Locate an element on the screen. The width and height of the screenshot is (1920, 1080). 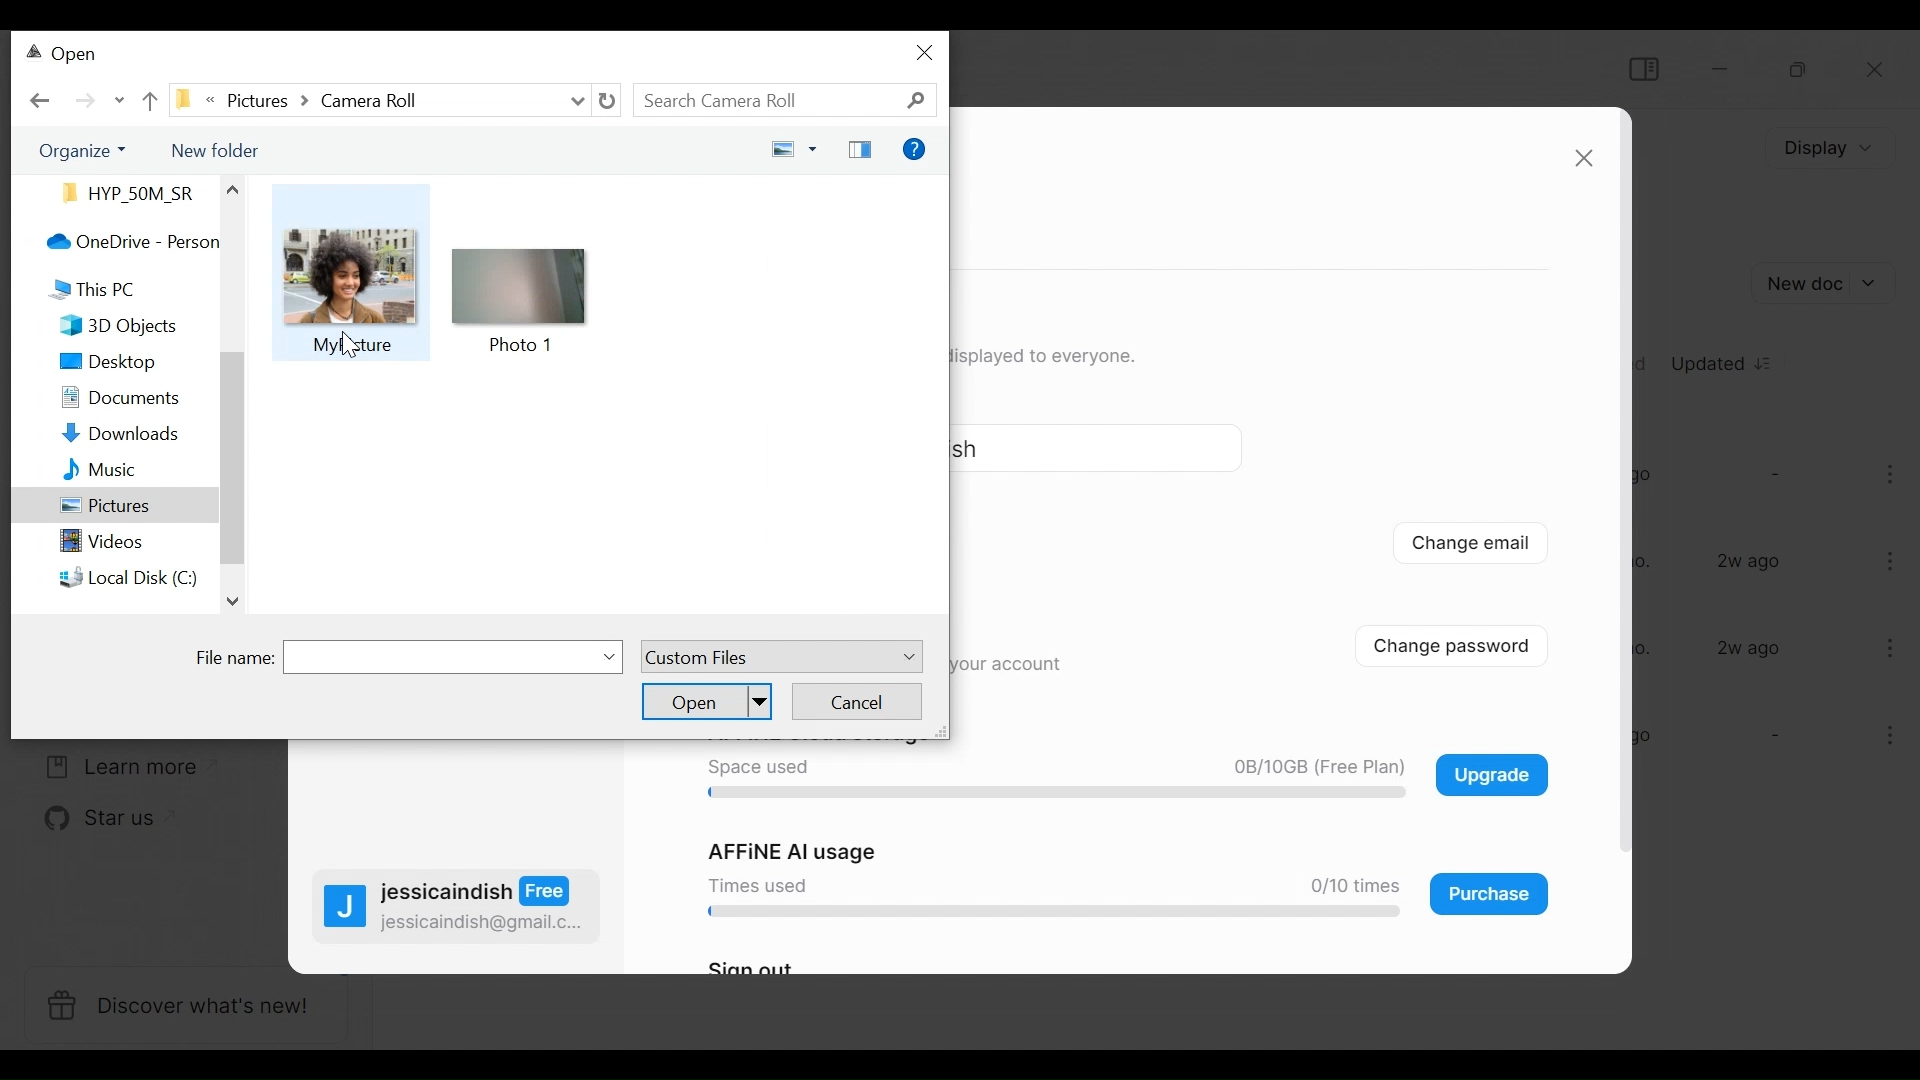
2w ago is located at coordinates (1750, 648).